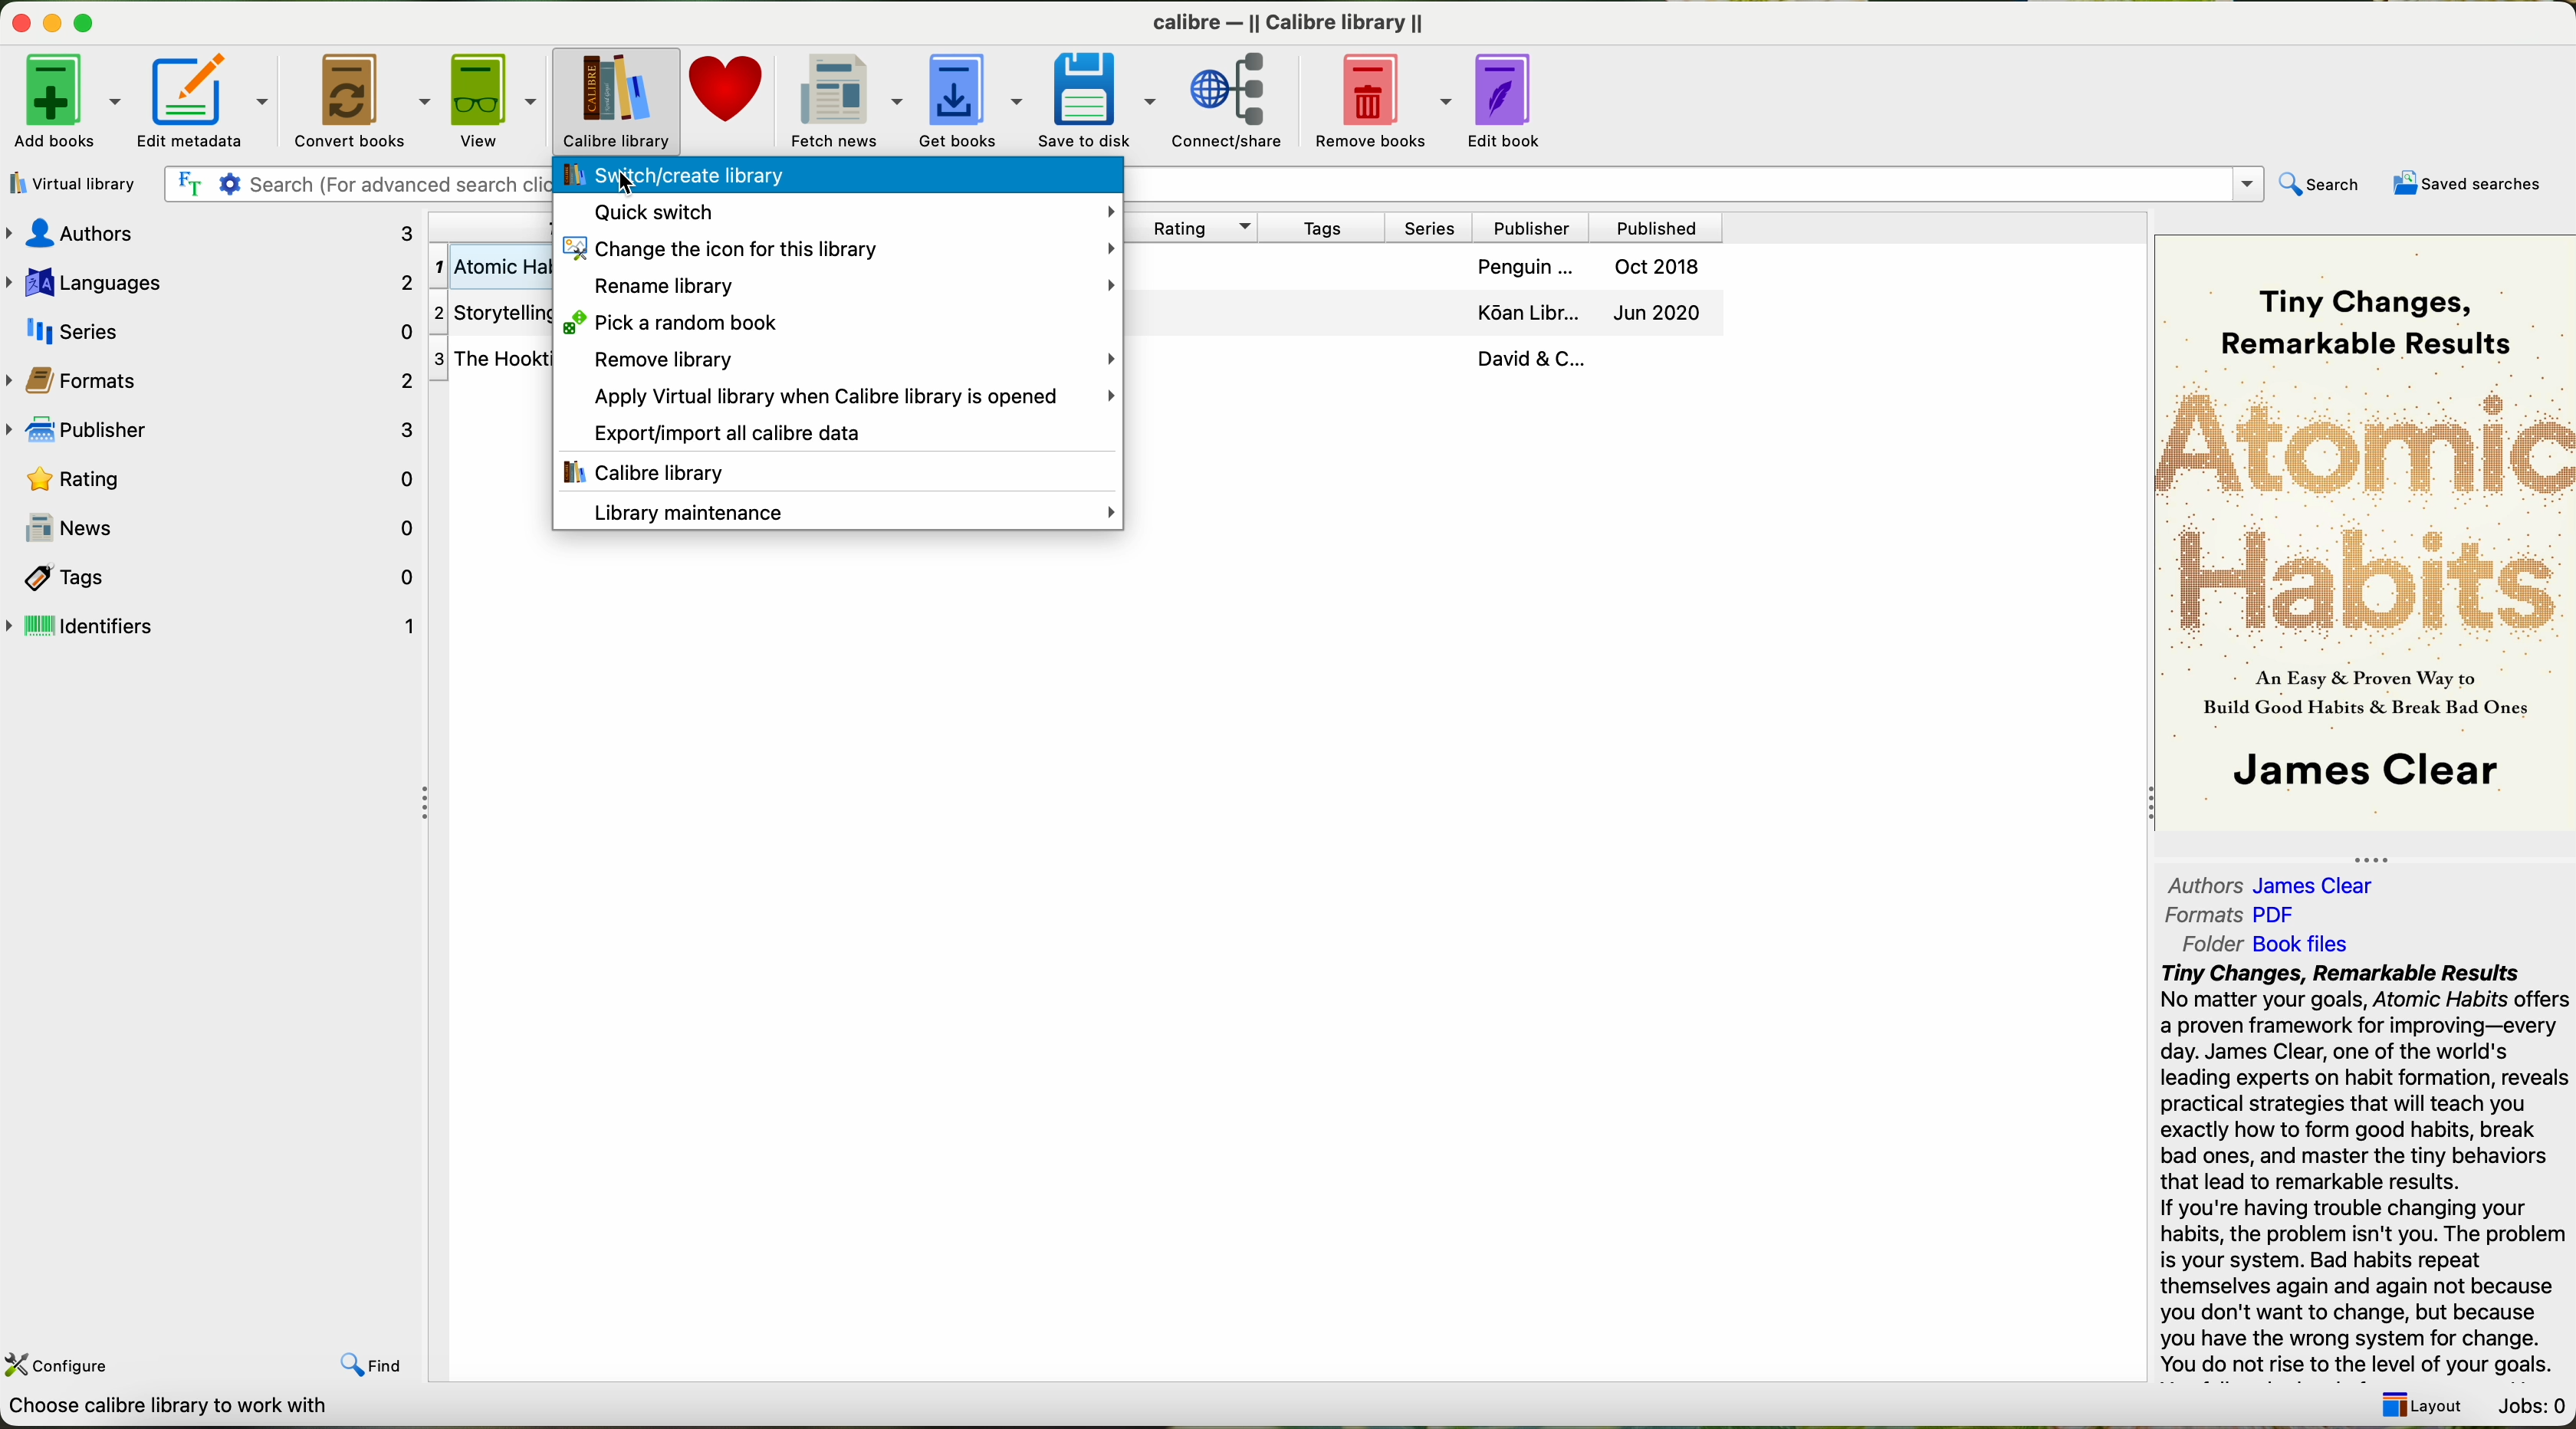 This screenshot has height=1429, width=2576. I want to click on Jul 2020, so click(1595, 313).